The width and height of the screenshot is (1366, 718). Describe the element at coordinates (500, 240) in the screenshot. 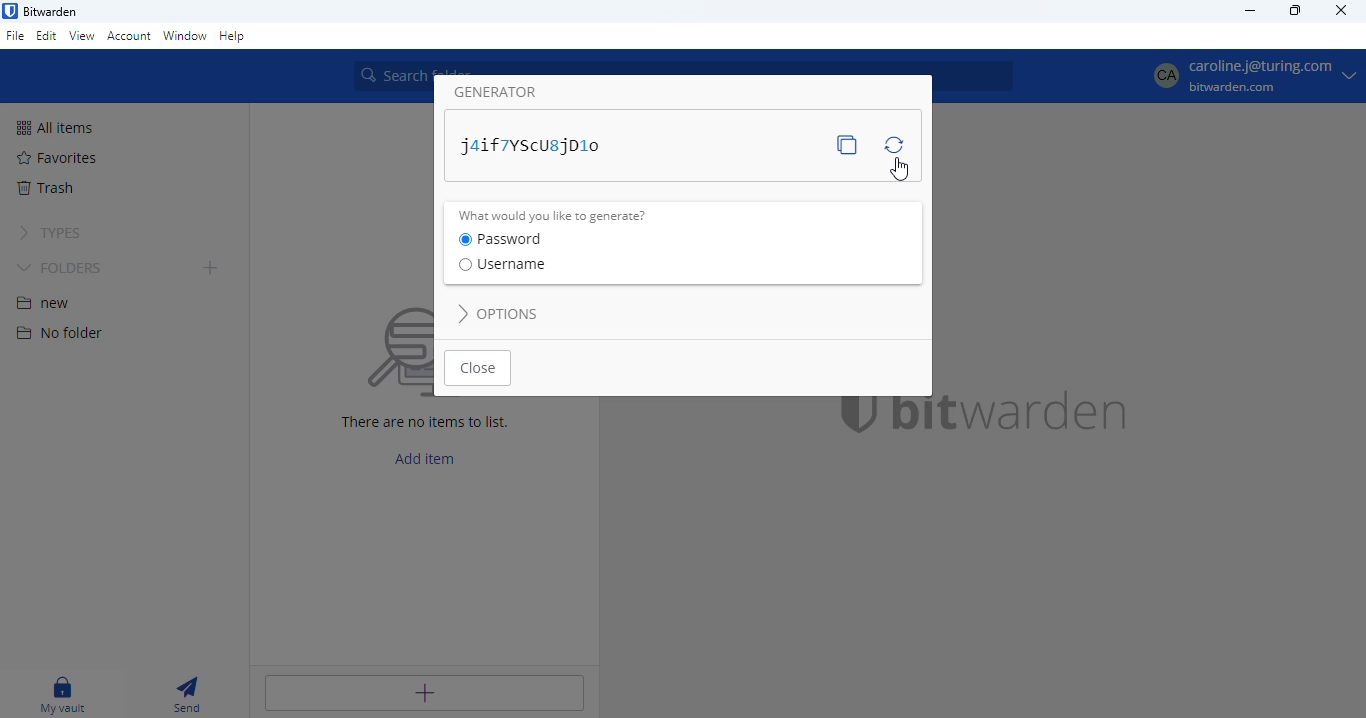

I see `password ` at that location.